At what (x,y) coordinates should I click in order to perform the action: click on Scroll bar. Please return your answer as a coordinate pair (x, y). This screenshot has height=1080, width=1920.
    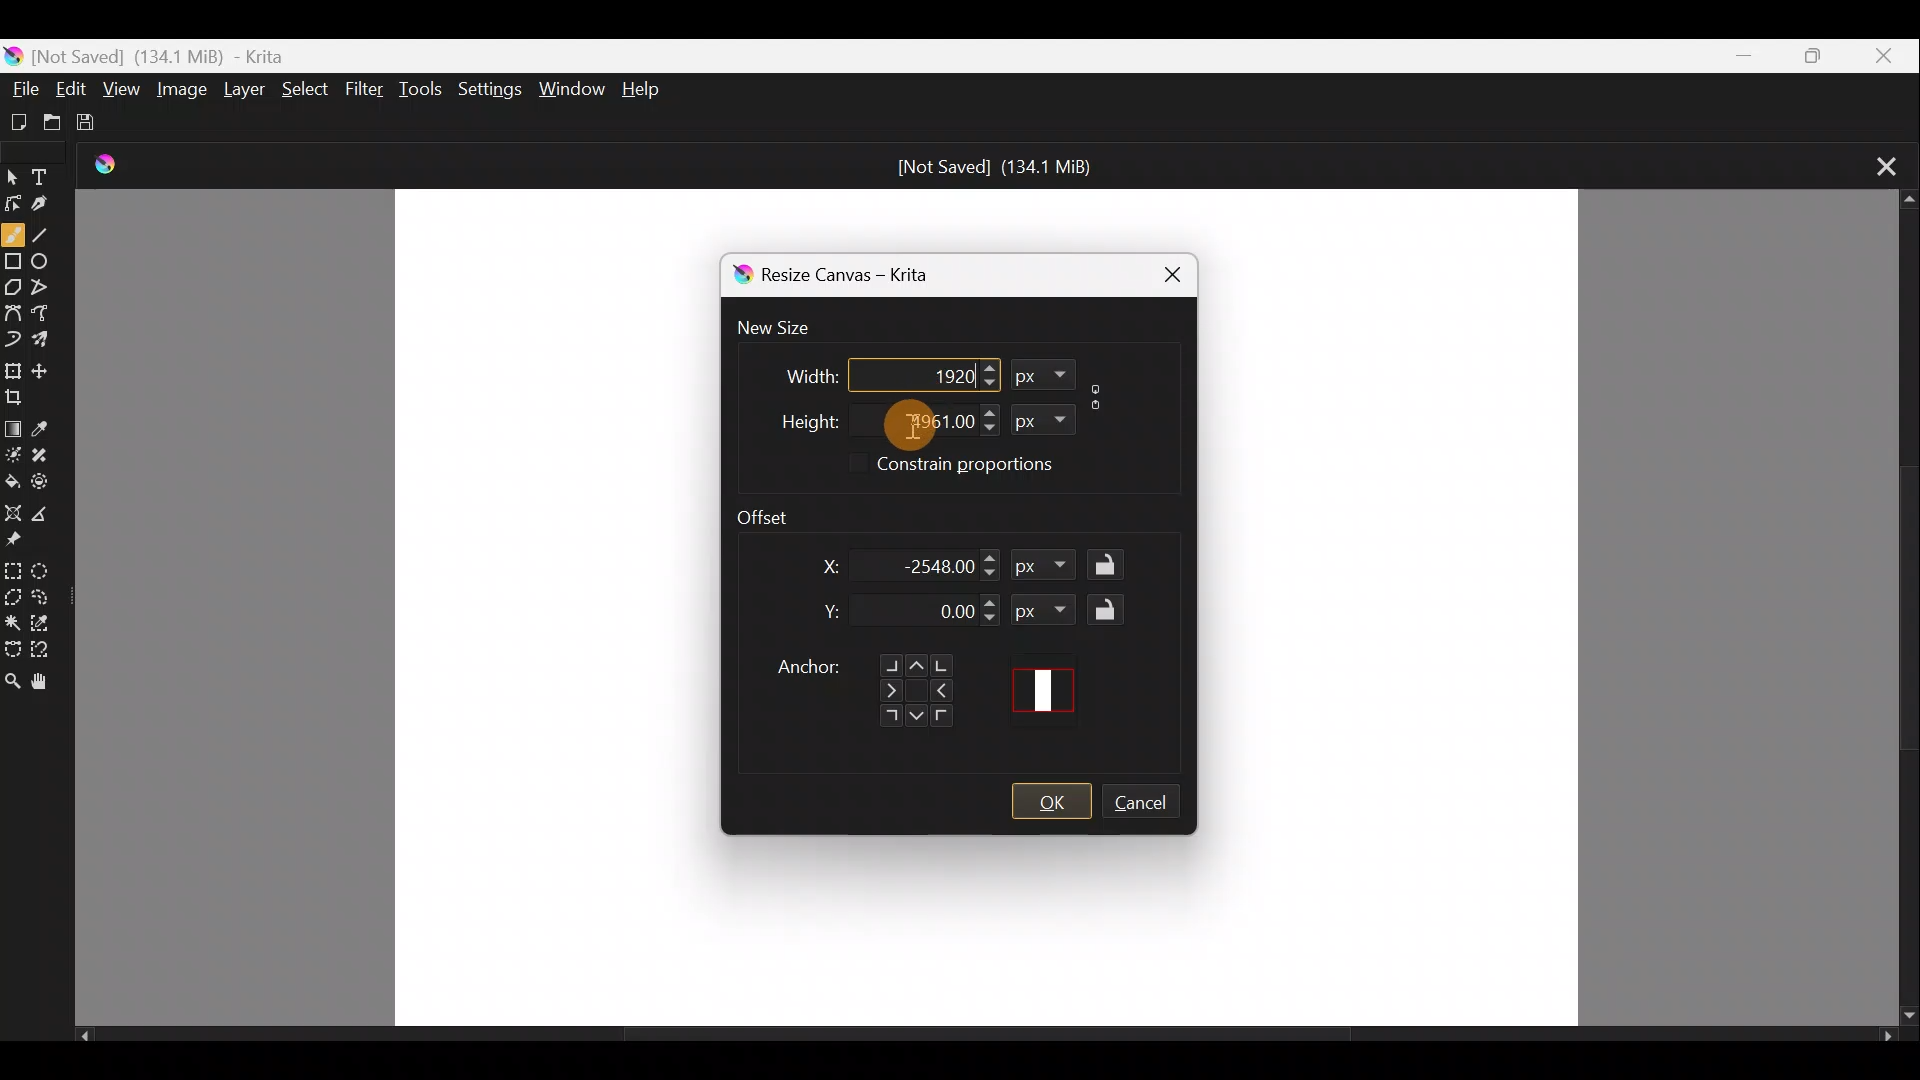
    Looking at the image, I should click on (986, 1040).